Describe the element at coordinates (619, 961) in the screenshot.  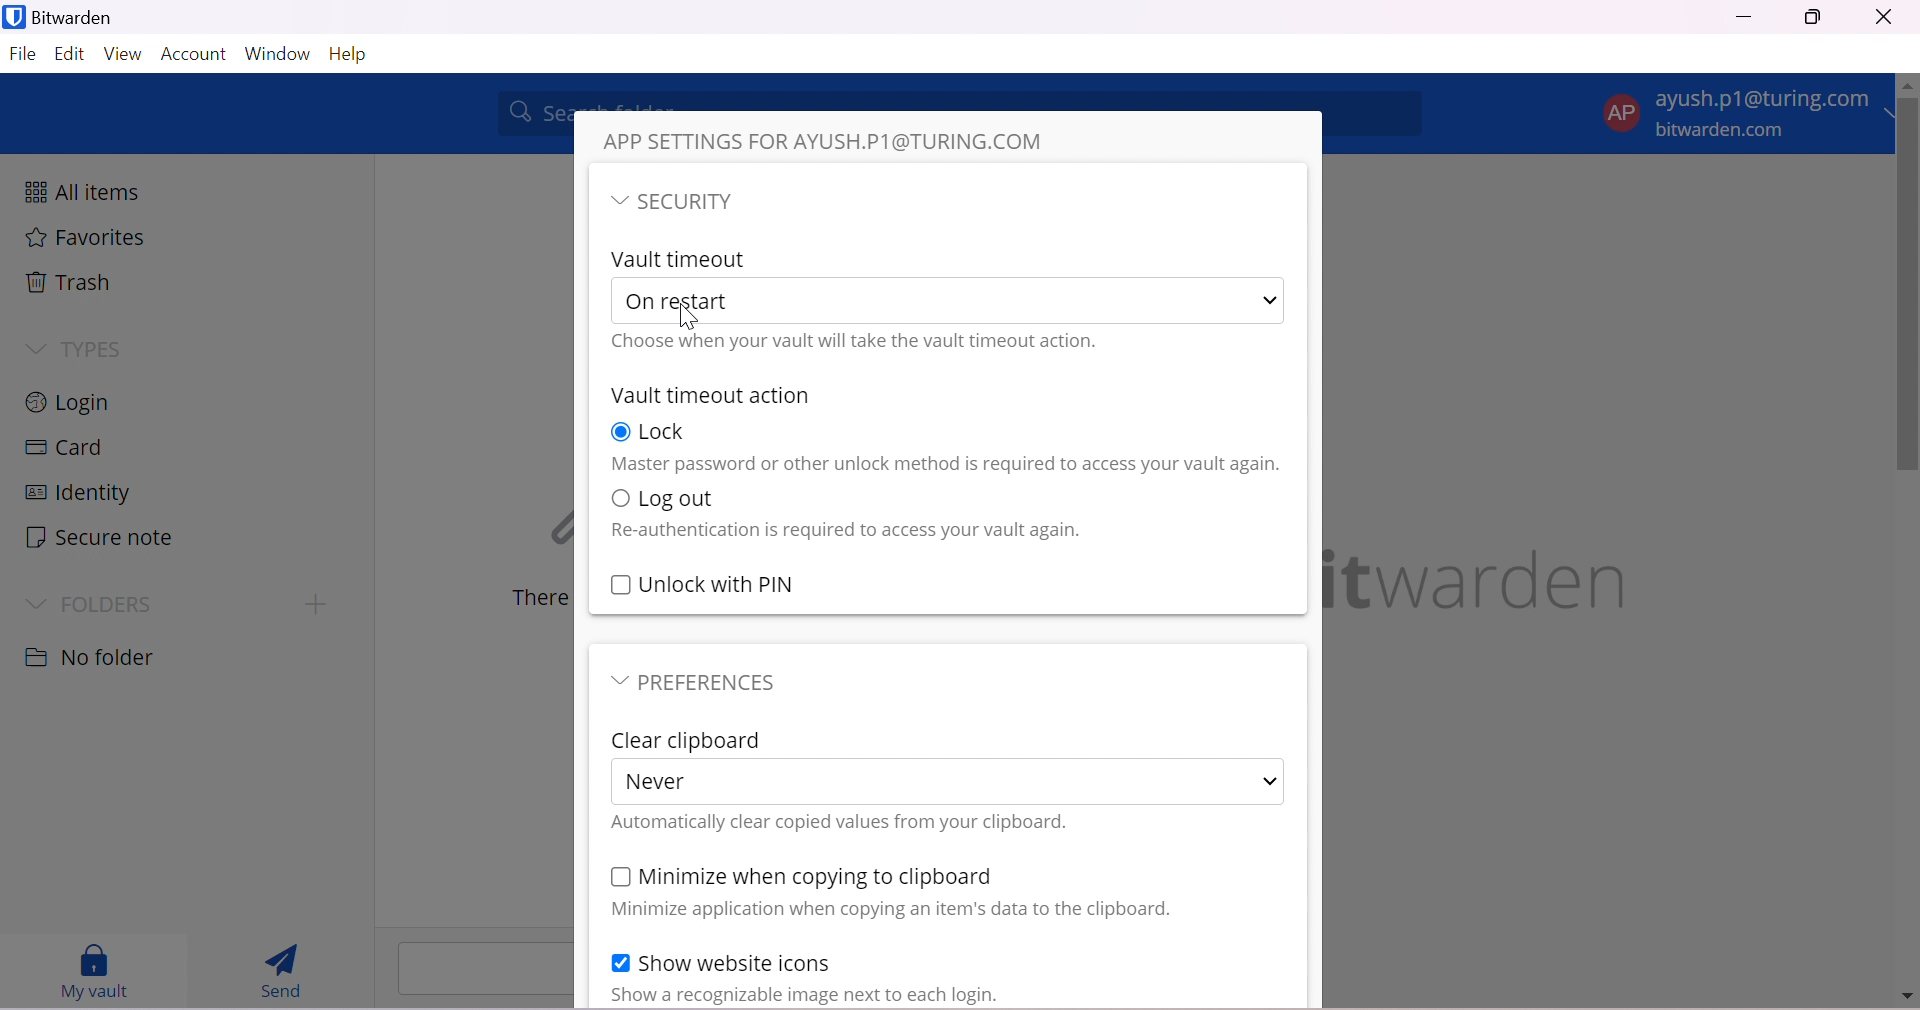
I see `Checkbox` at that location.